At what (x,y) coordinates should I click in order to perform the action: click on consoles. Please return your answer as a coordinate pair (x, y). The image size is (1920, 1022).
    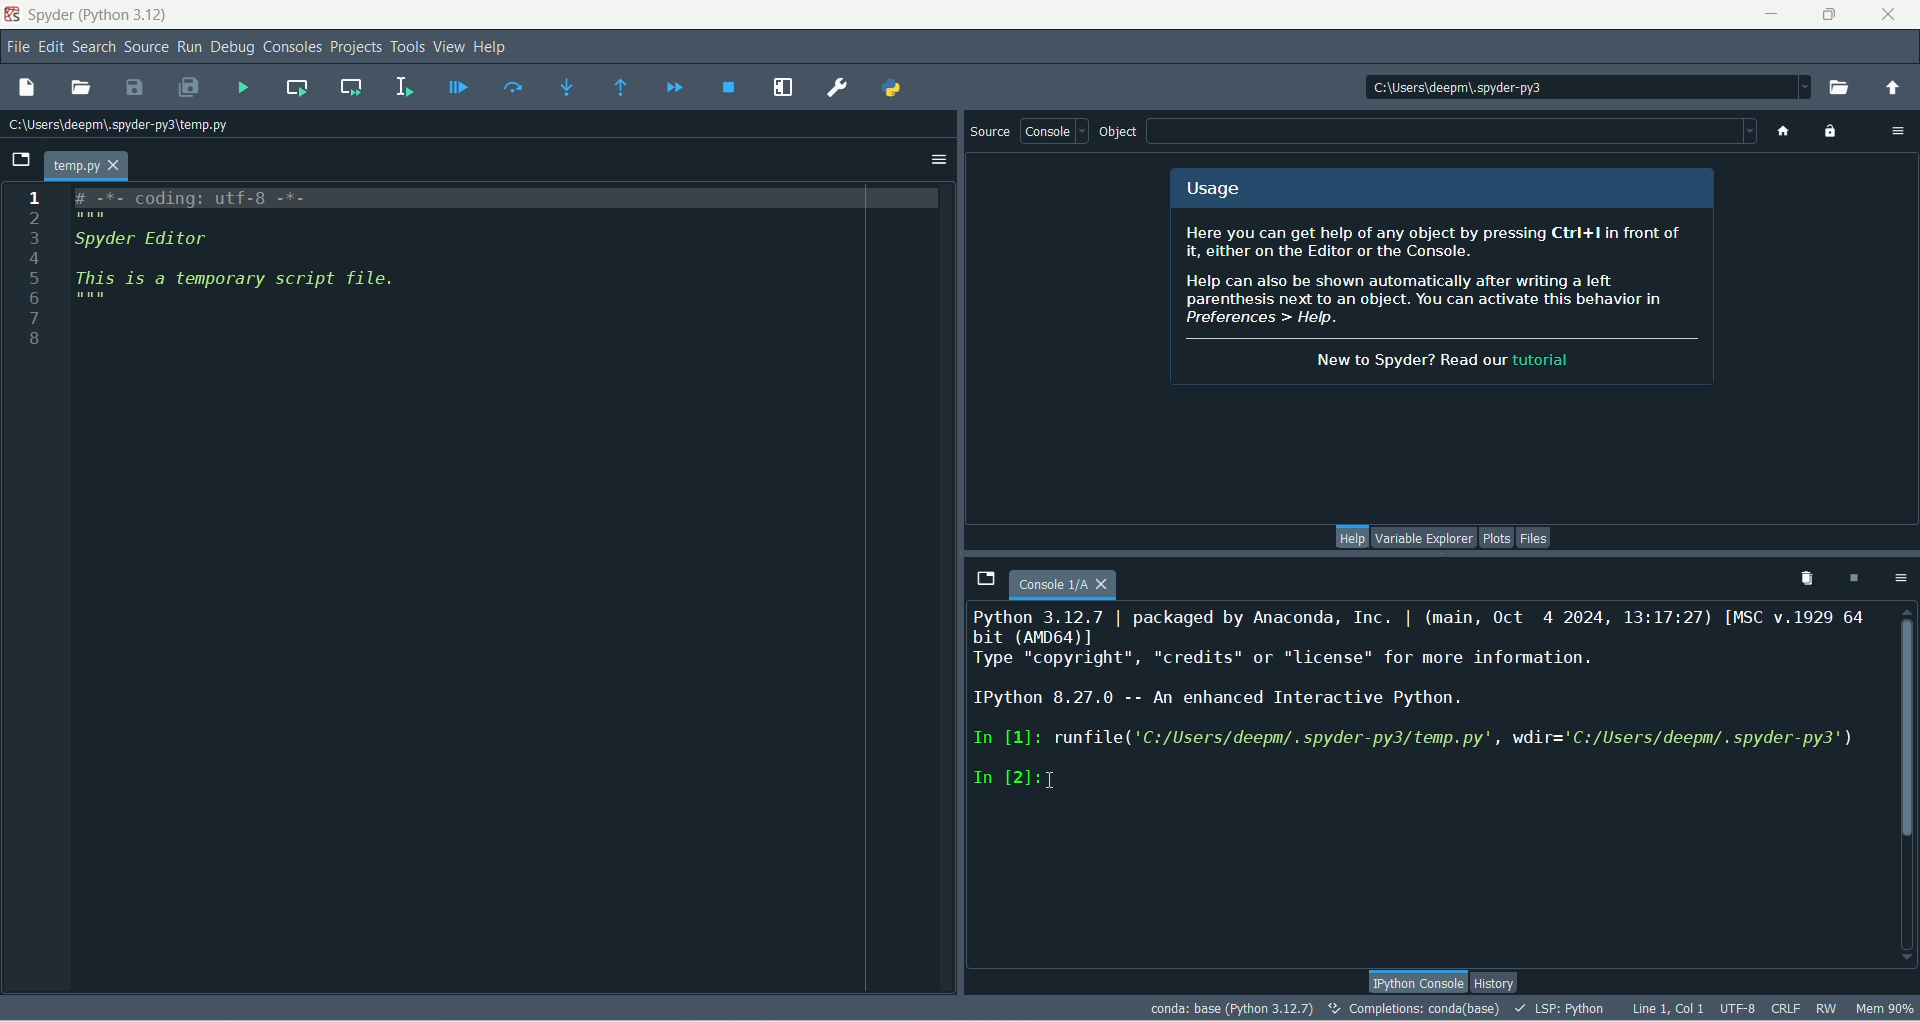
    Looking at the image, I should click on (292, 47).